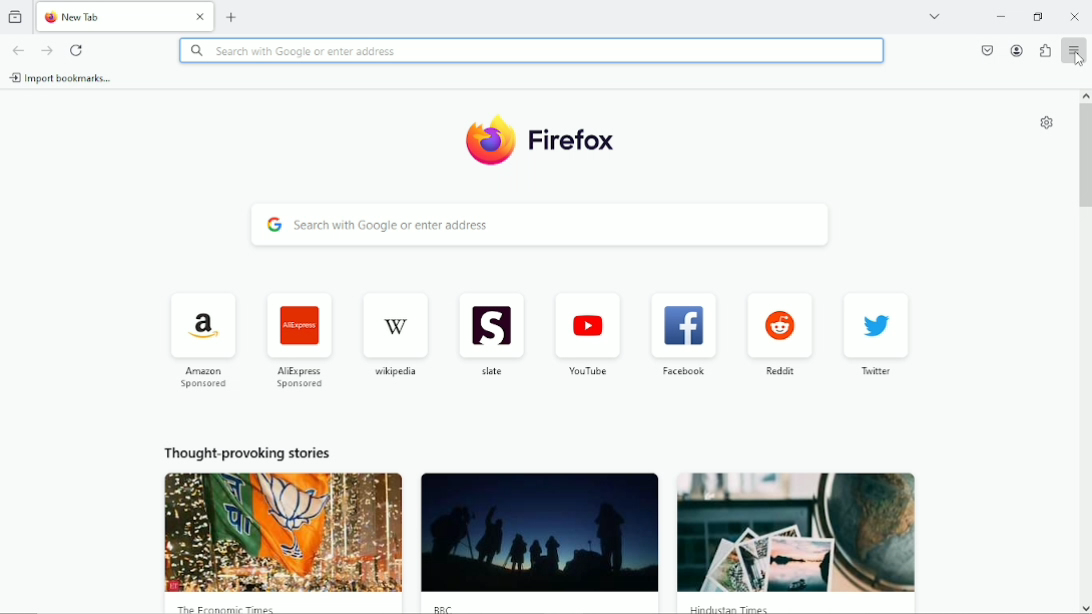 The image size is (1092, 614). I want to click on Facebook, so click(682, 334).